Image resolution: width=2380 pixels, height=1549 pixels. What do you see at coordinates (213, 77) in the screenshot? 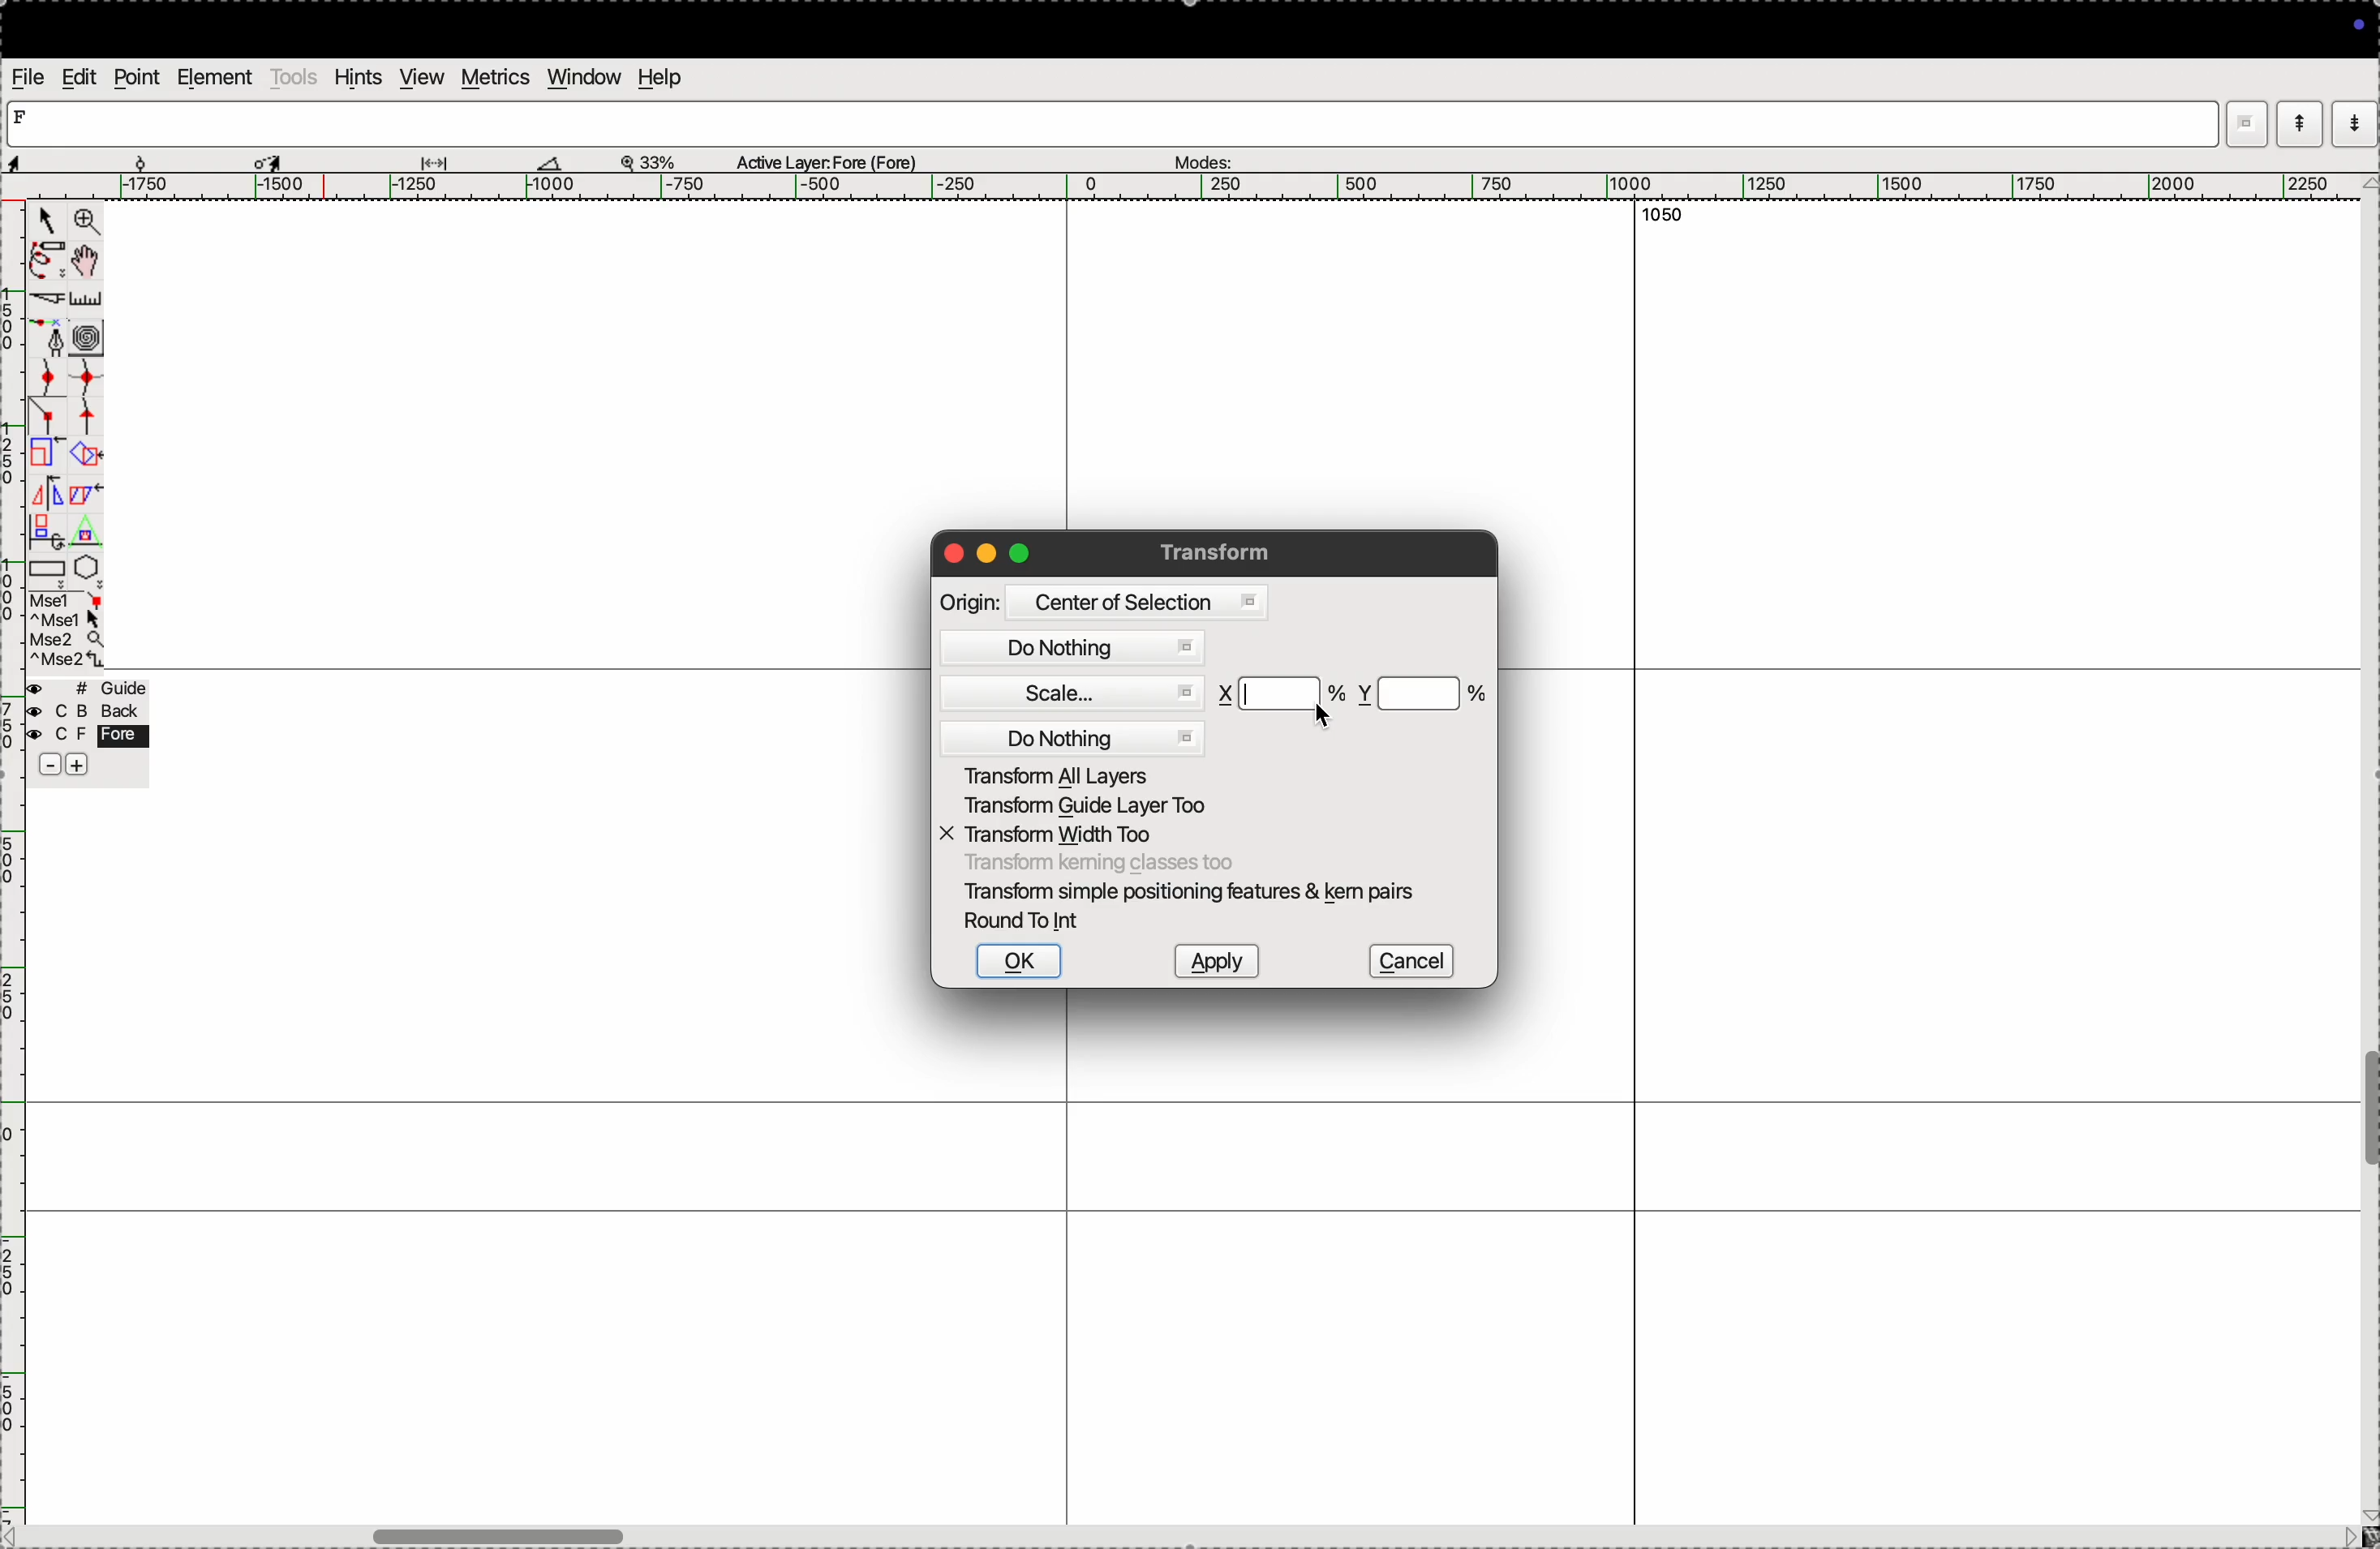
I see `element` at bounding box center [213, 77].